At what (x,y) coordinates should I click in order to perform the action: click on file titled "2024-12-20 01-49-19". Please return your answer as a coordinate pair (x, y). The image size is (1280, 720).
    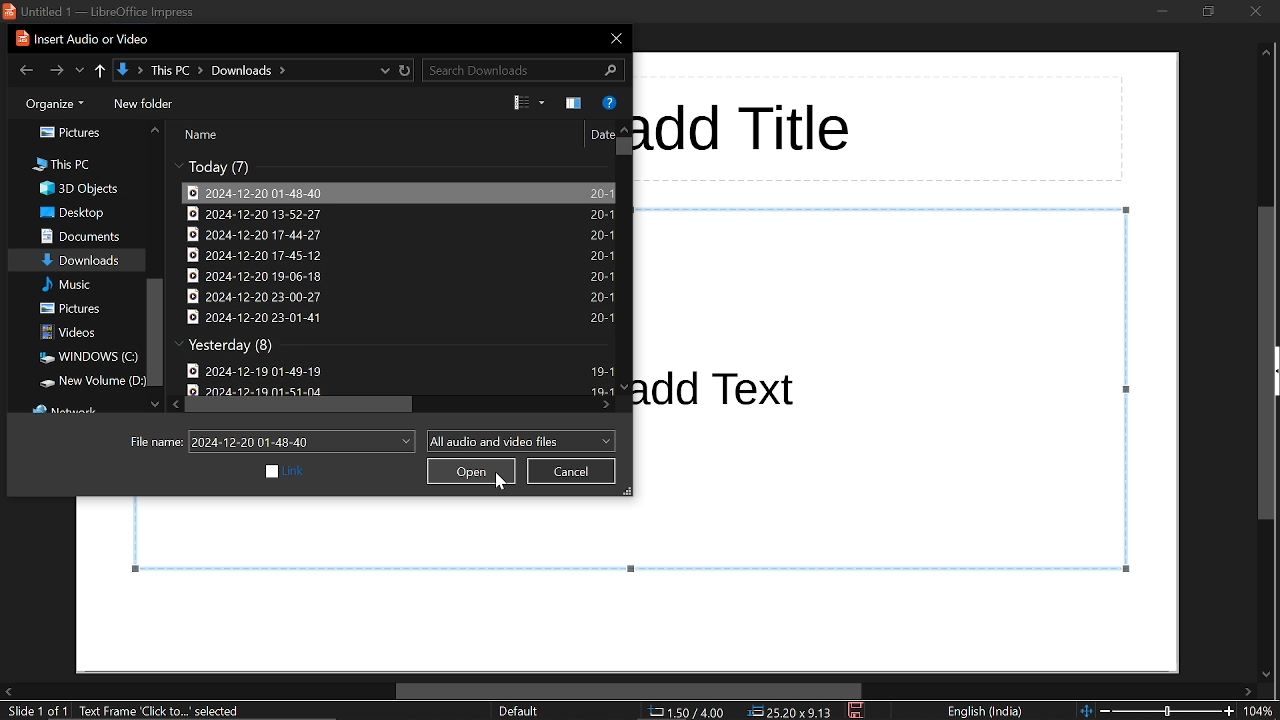
    Looking at the image, I should click on (403, 368).